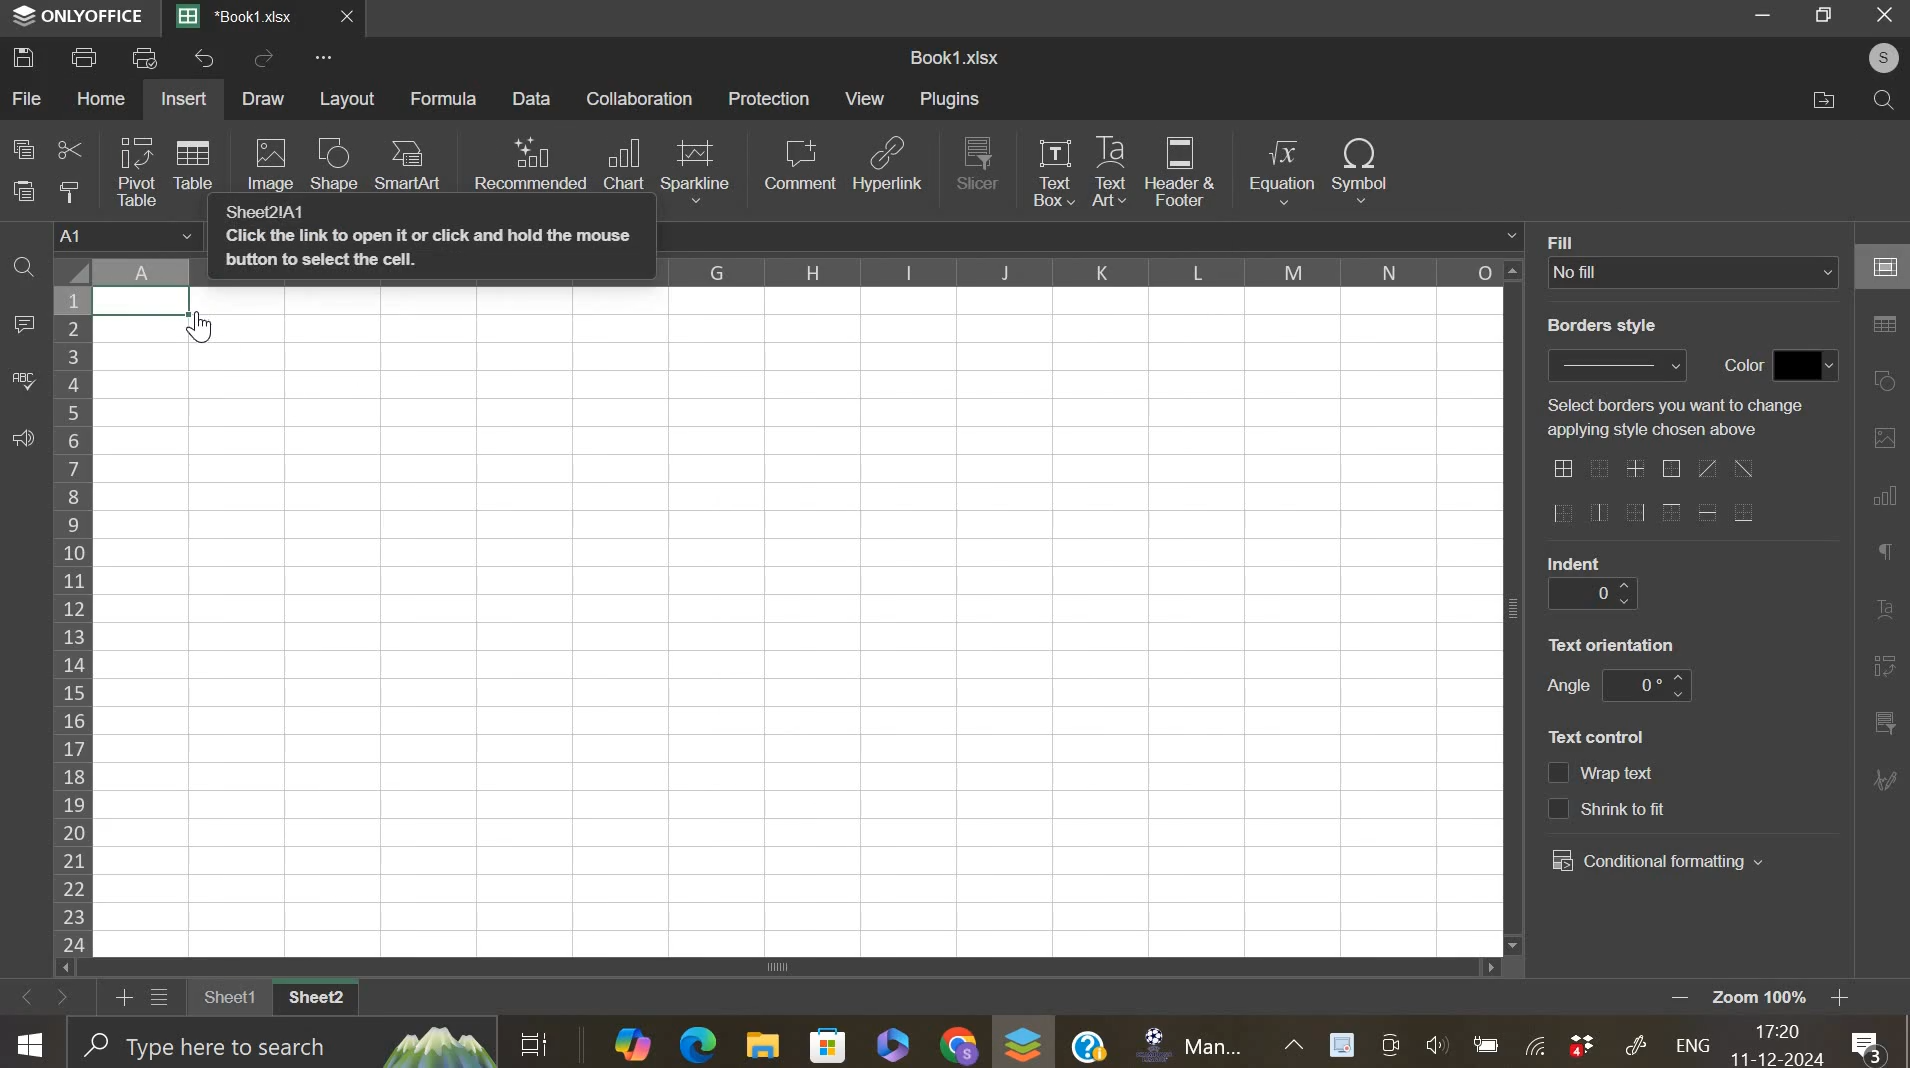 This screenshot has height=1068, width=1910. I want to click on text, so click(1601, 326).